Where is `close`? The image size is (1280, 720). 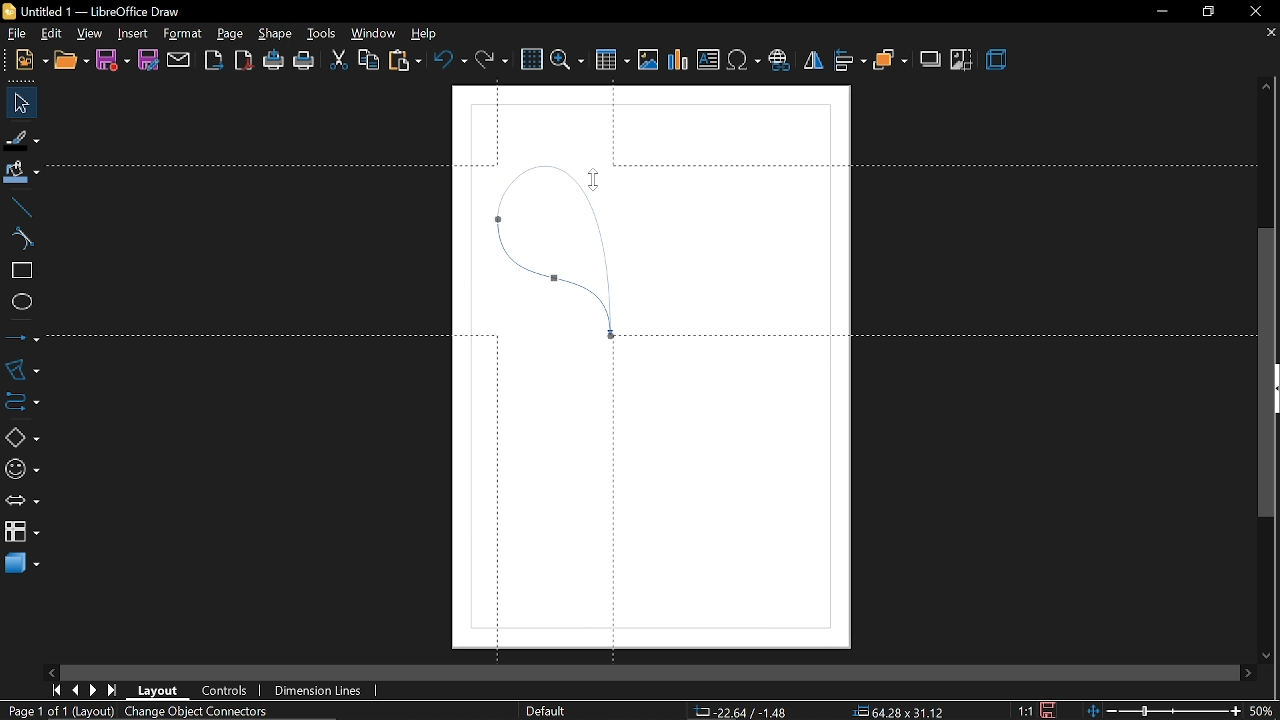 close is located at coordinates (1253, 11).